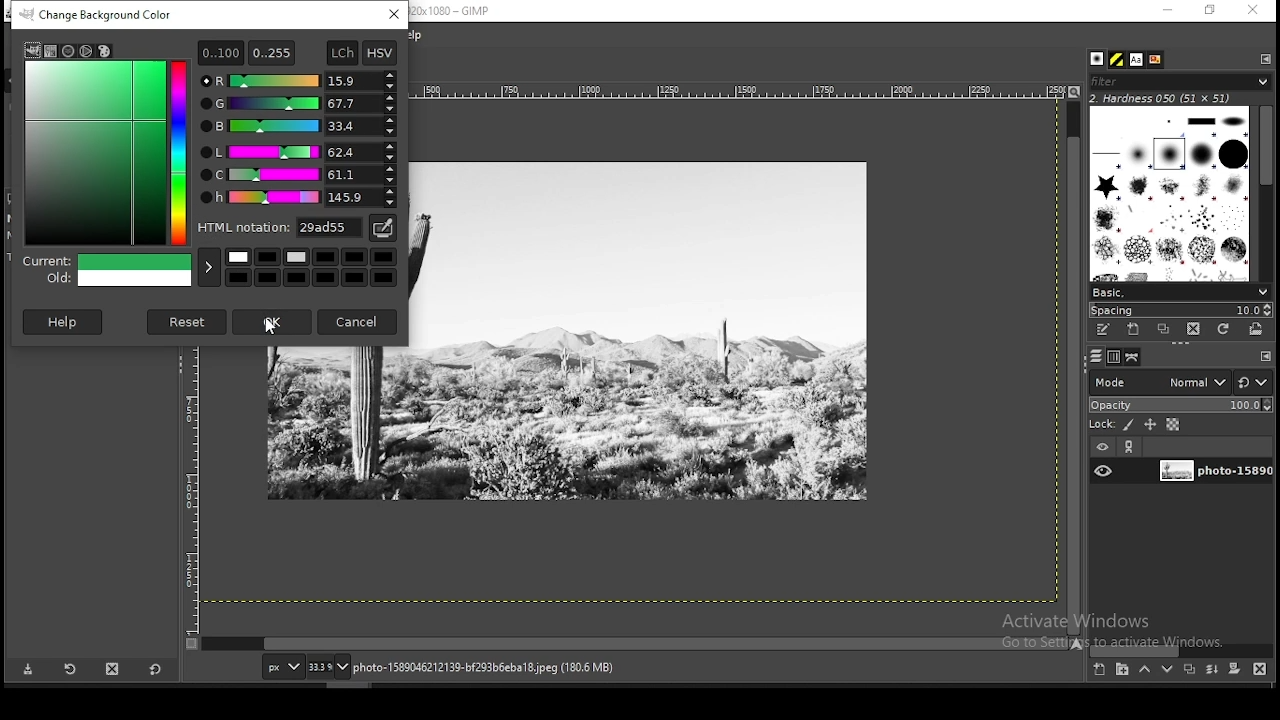  What do you see at coordinates (1150, 424) in the screenshot?
I see `lock size and position` at bounding box center [1150, 424].